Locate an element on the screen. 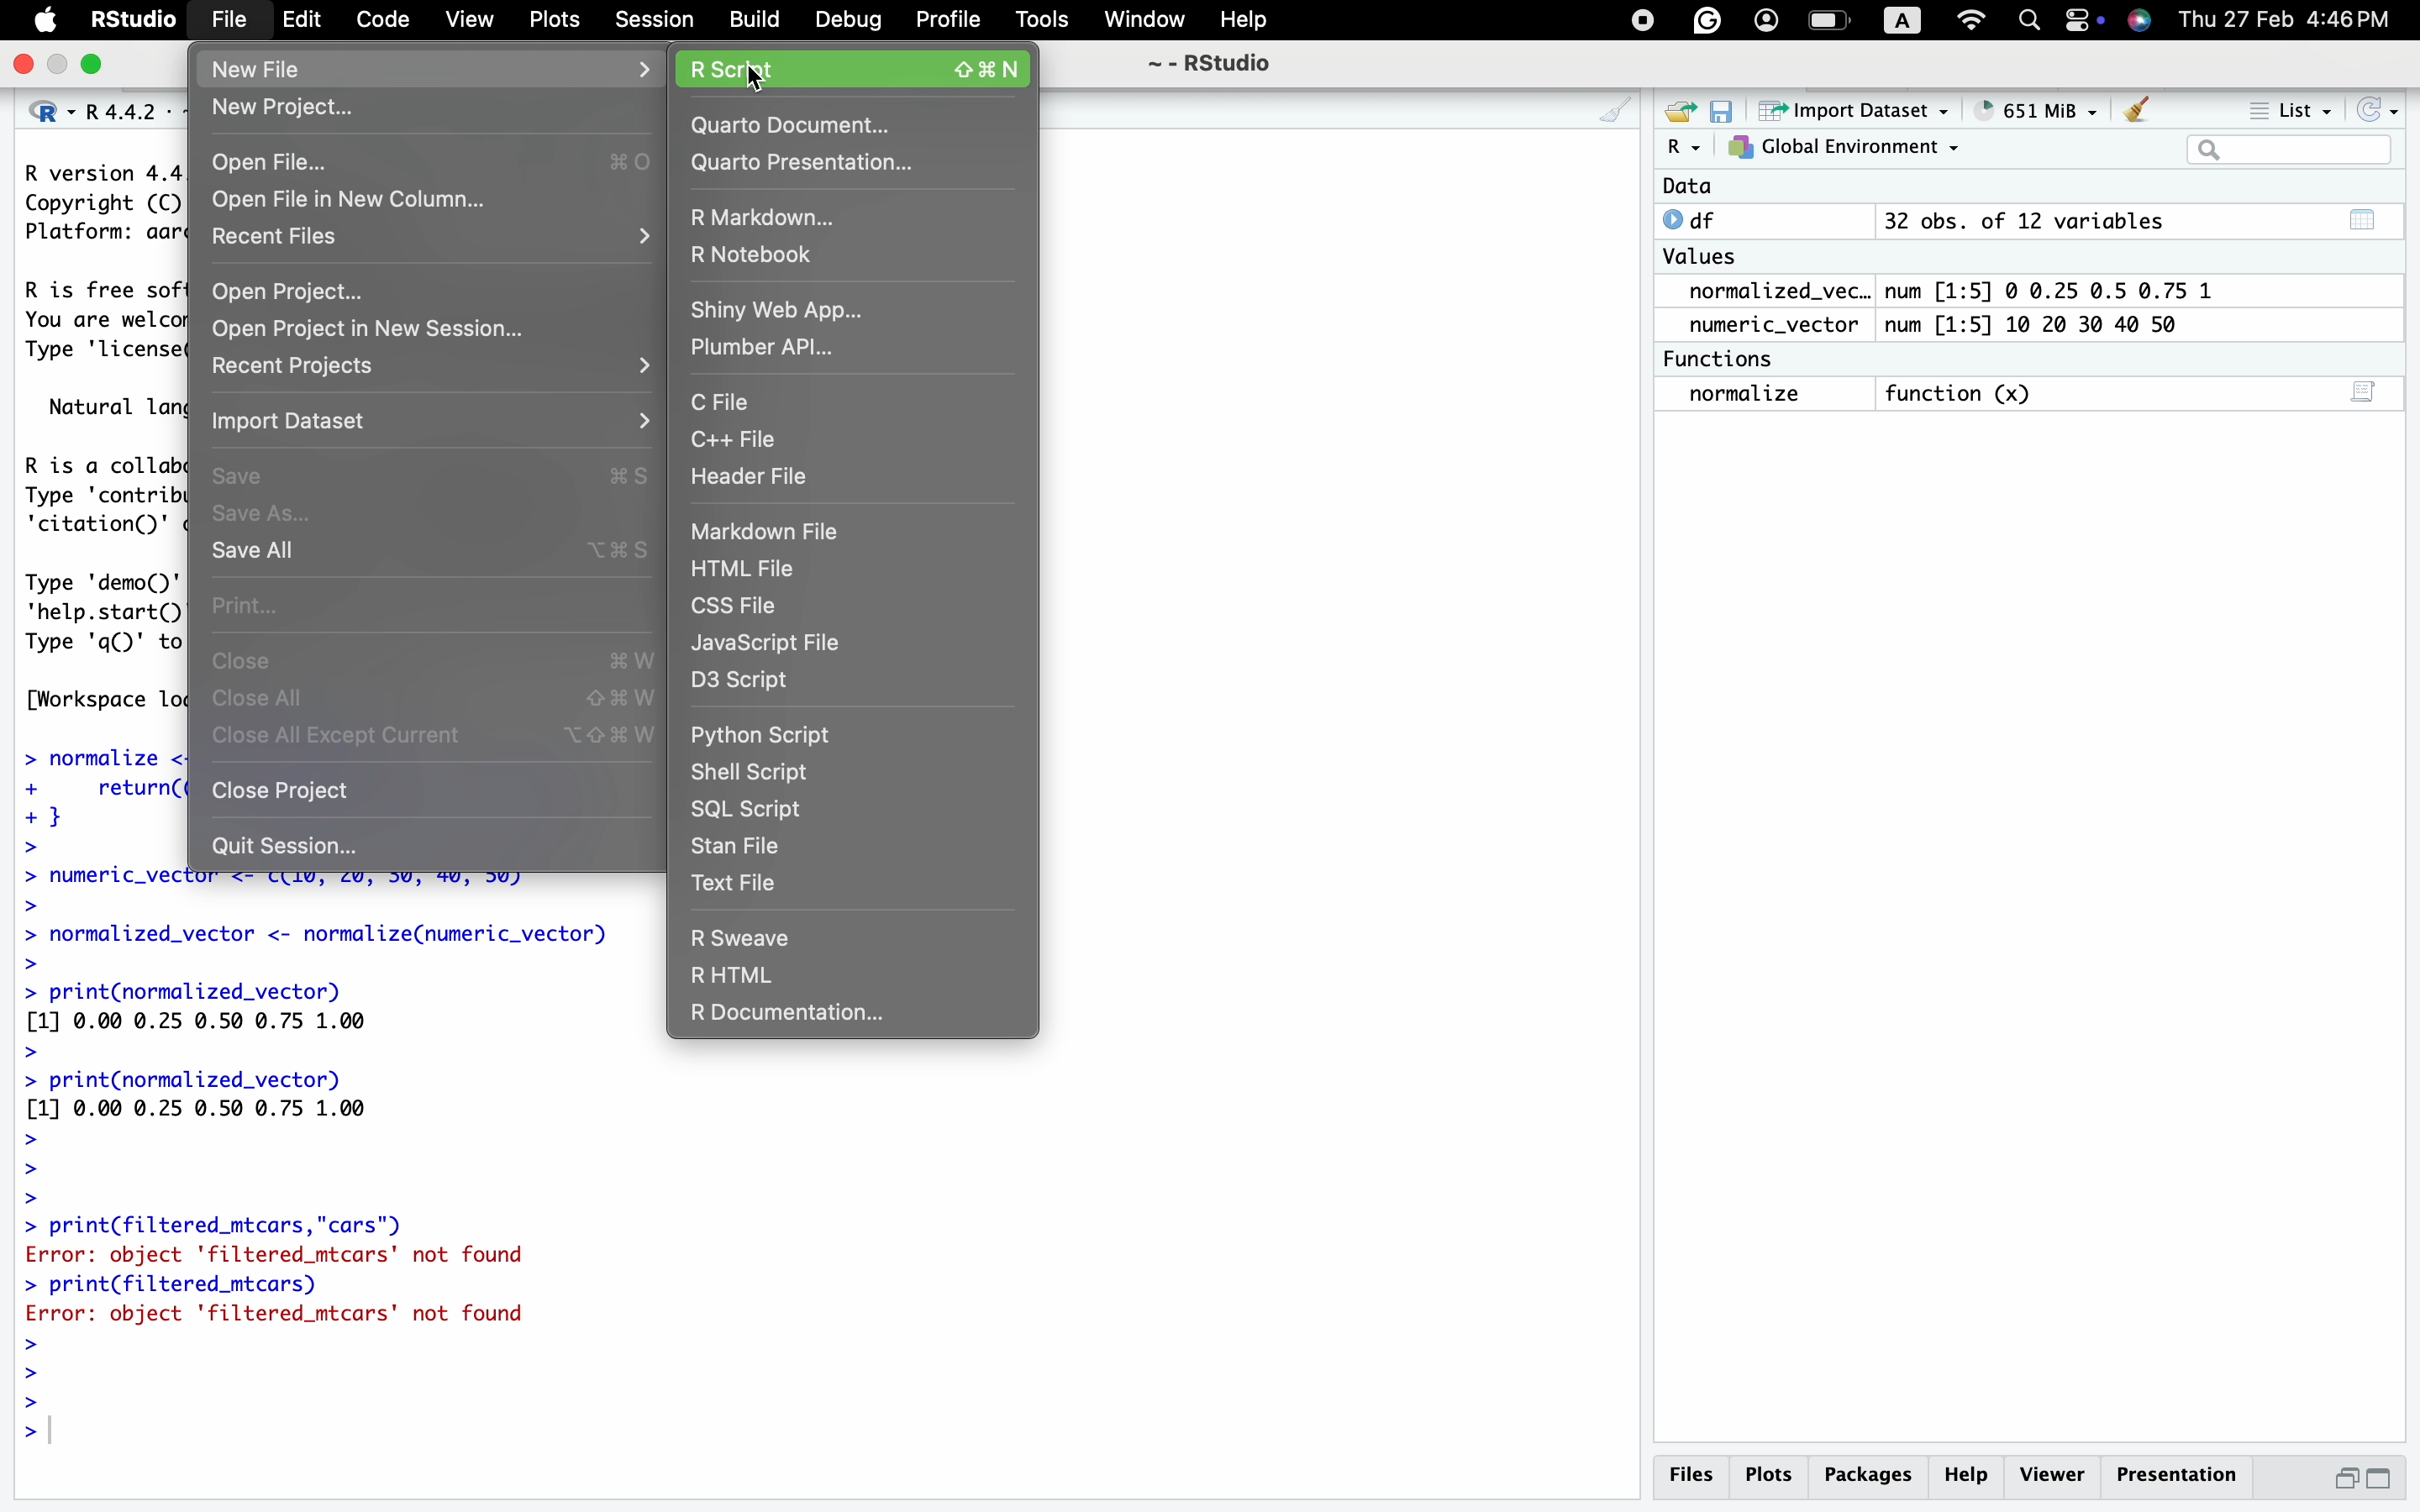 Image resolution: width=2420 pixels, height=1512 pixels. Window is located at coordinates (1141, 23).